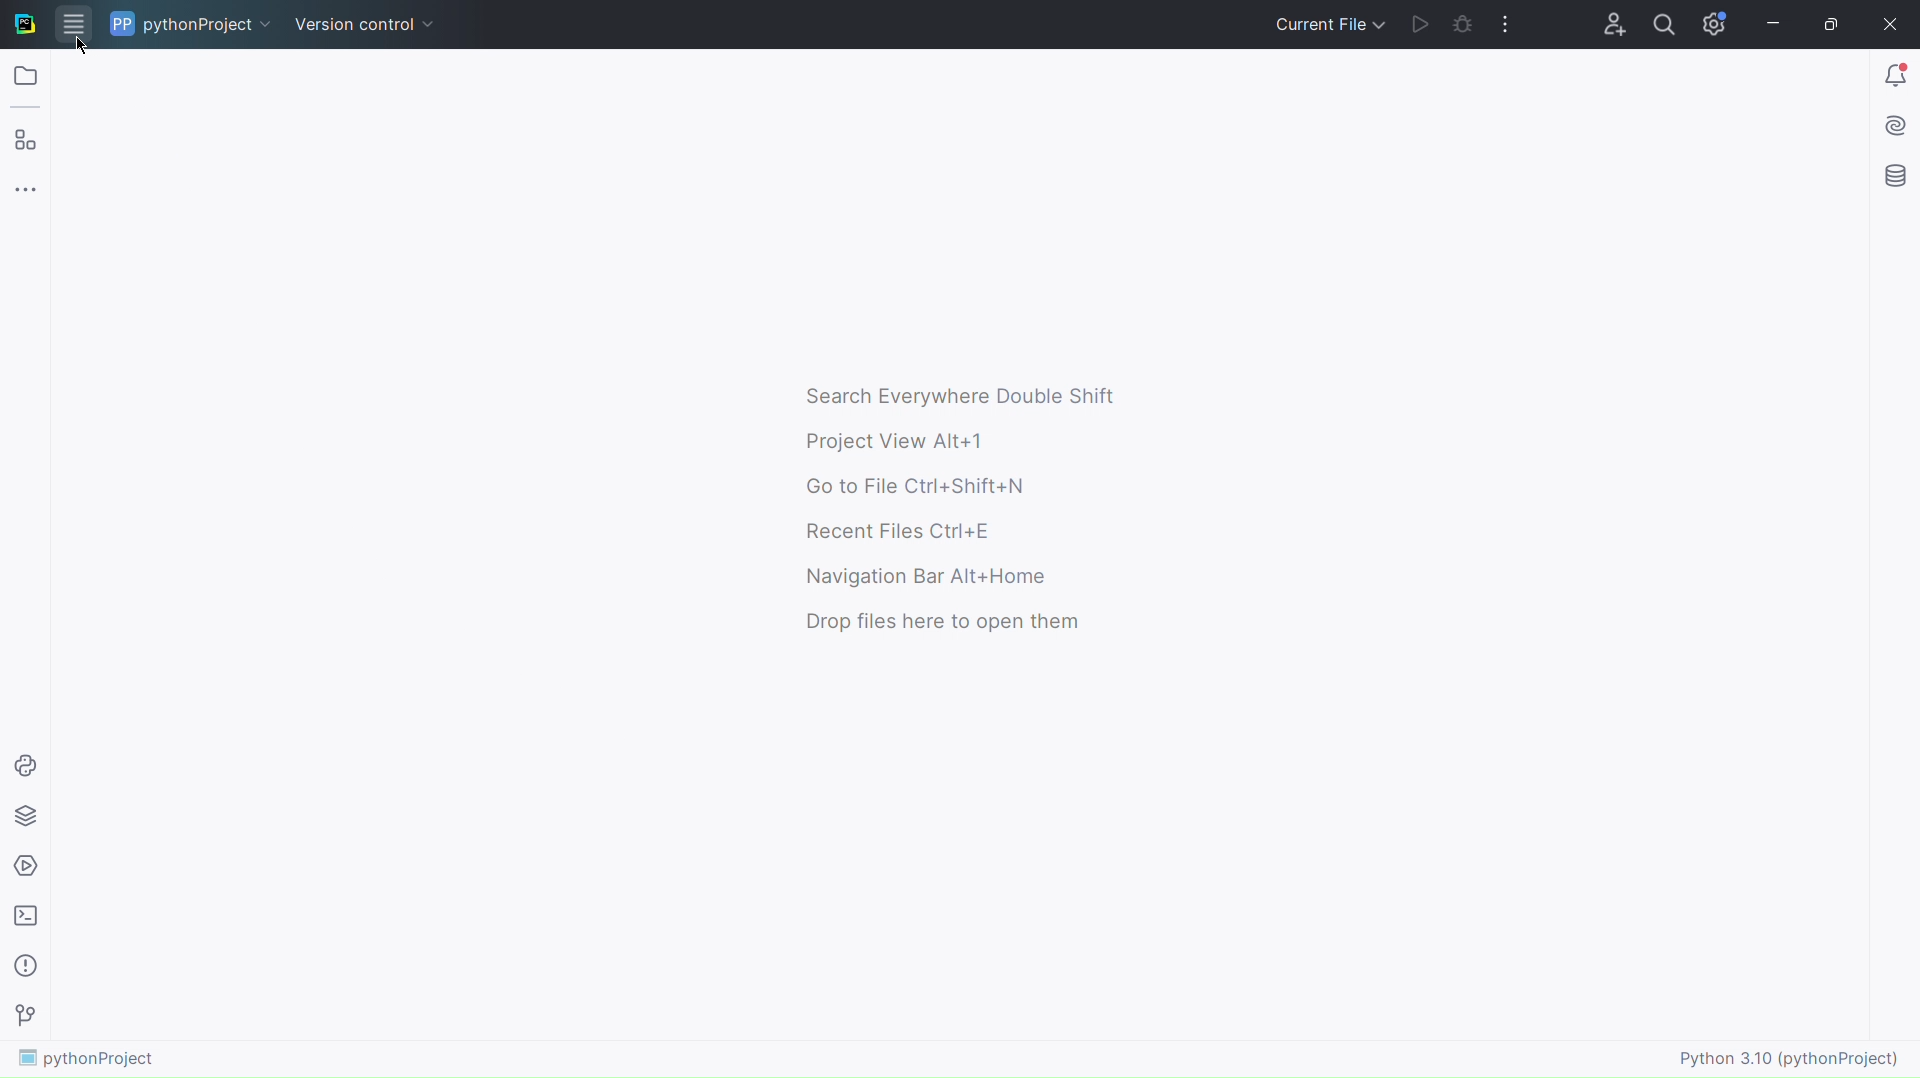 Image resolution: width=1920 pixels, height=1078 pixels. I want to click on Close, so click(1895, 22).